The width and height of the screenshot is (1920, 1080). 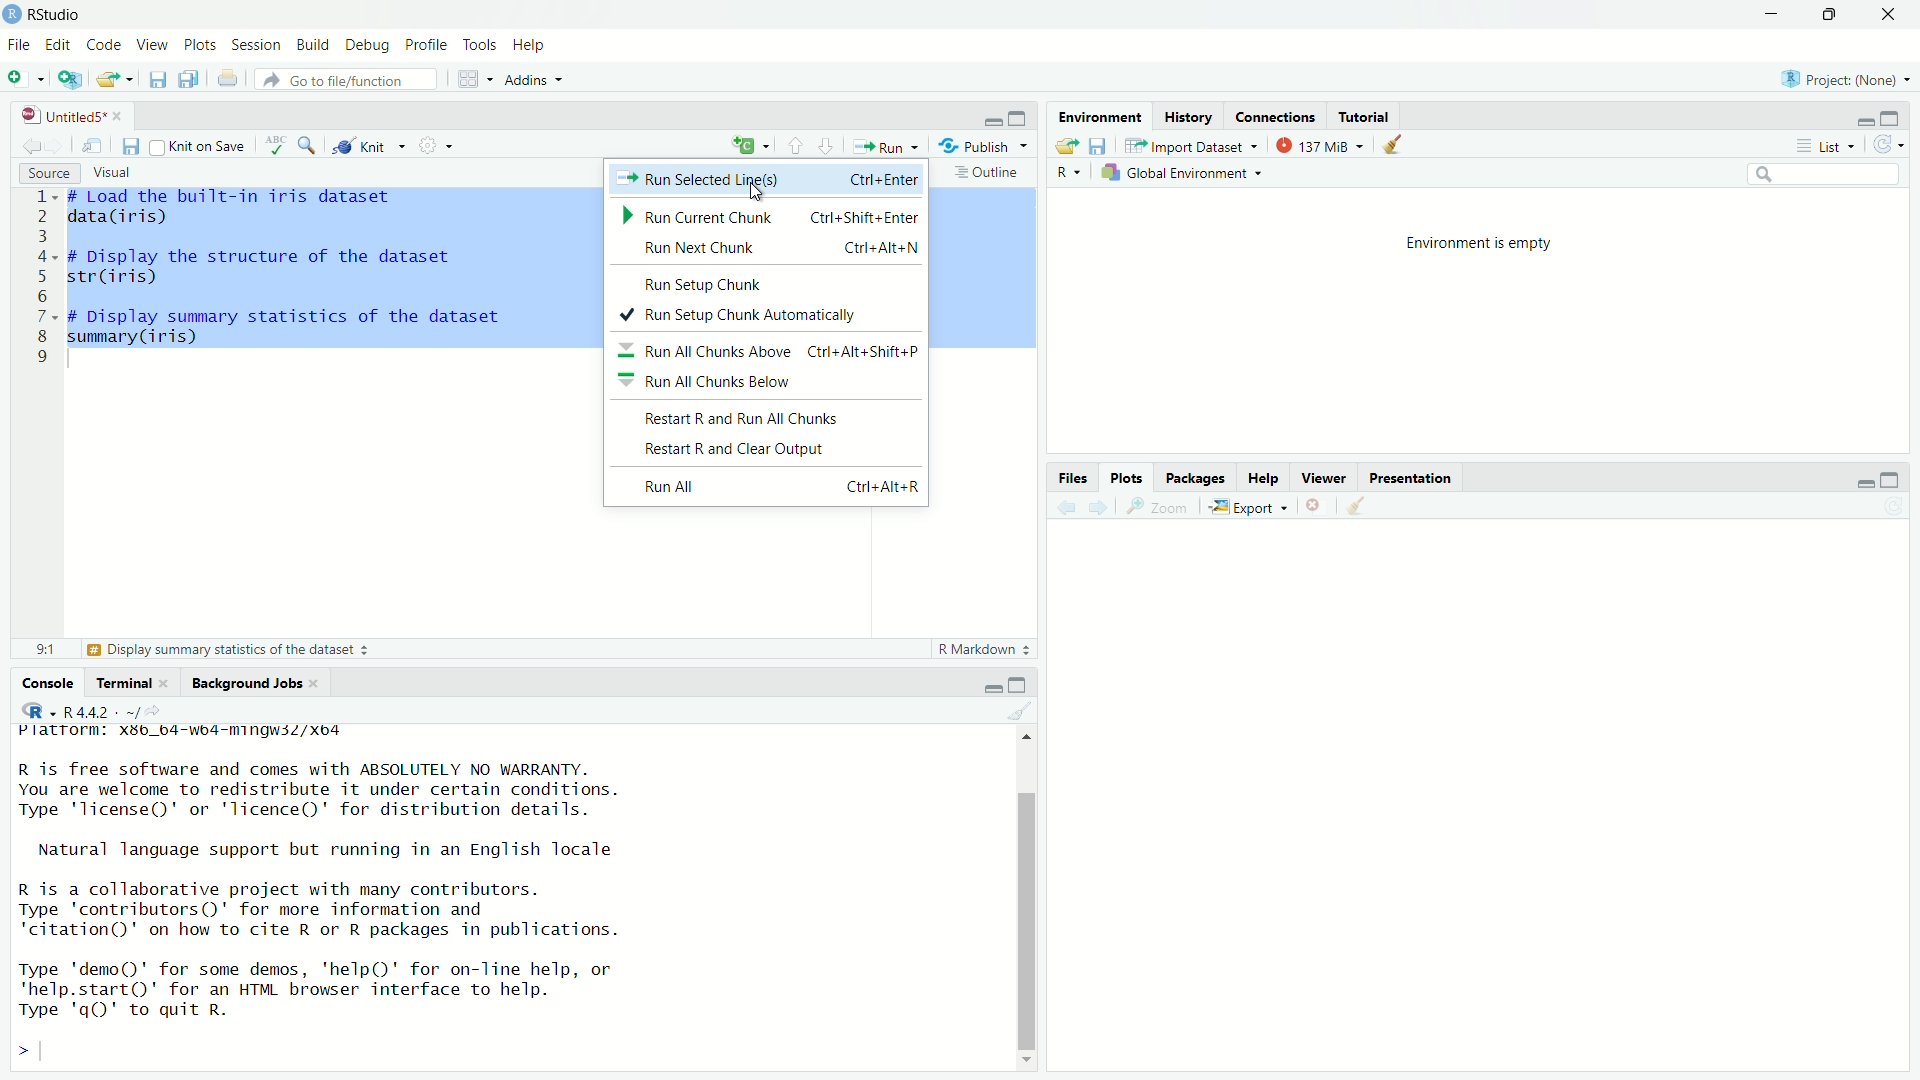 I want to click on Import Dataset, so click(x=1191, y=144).